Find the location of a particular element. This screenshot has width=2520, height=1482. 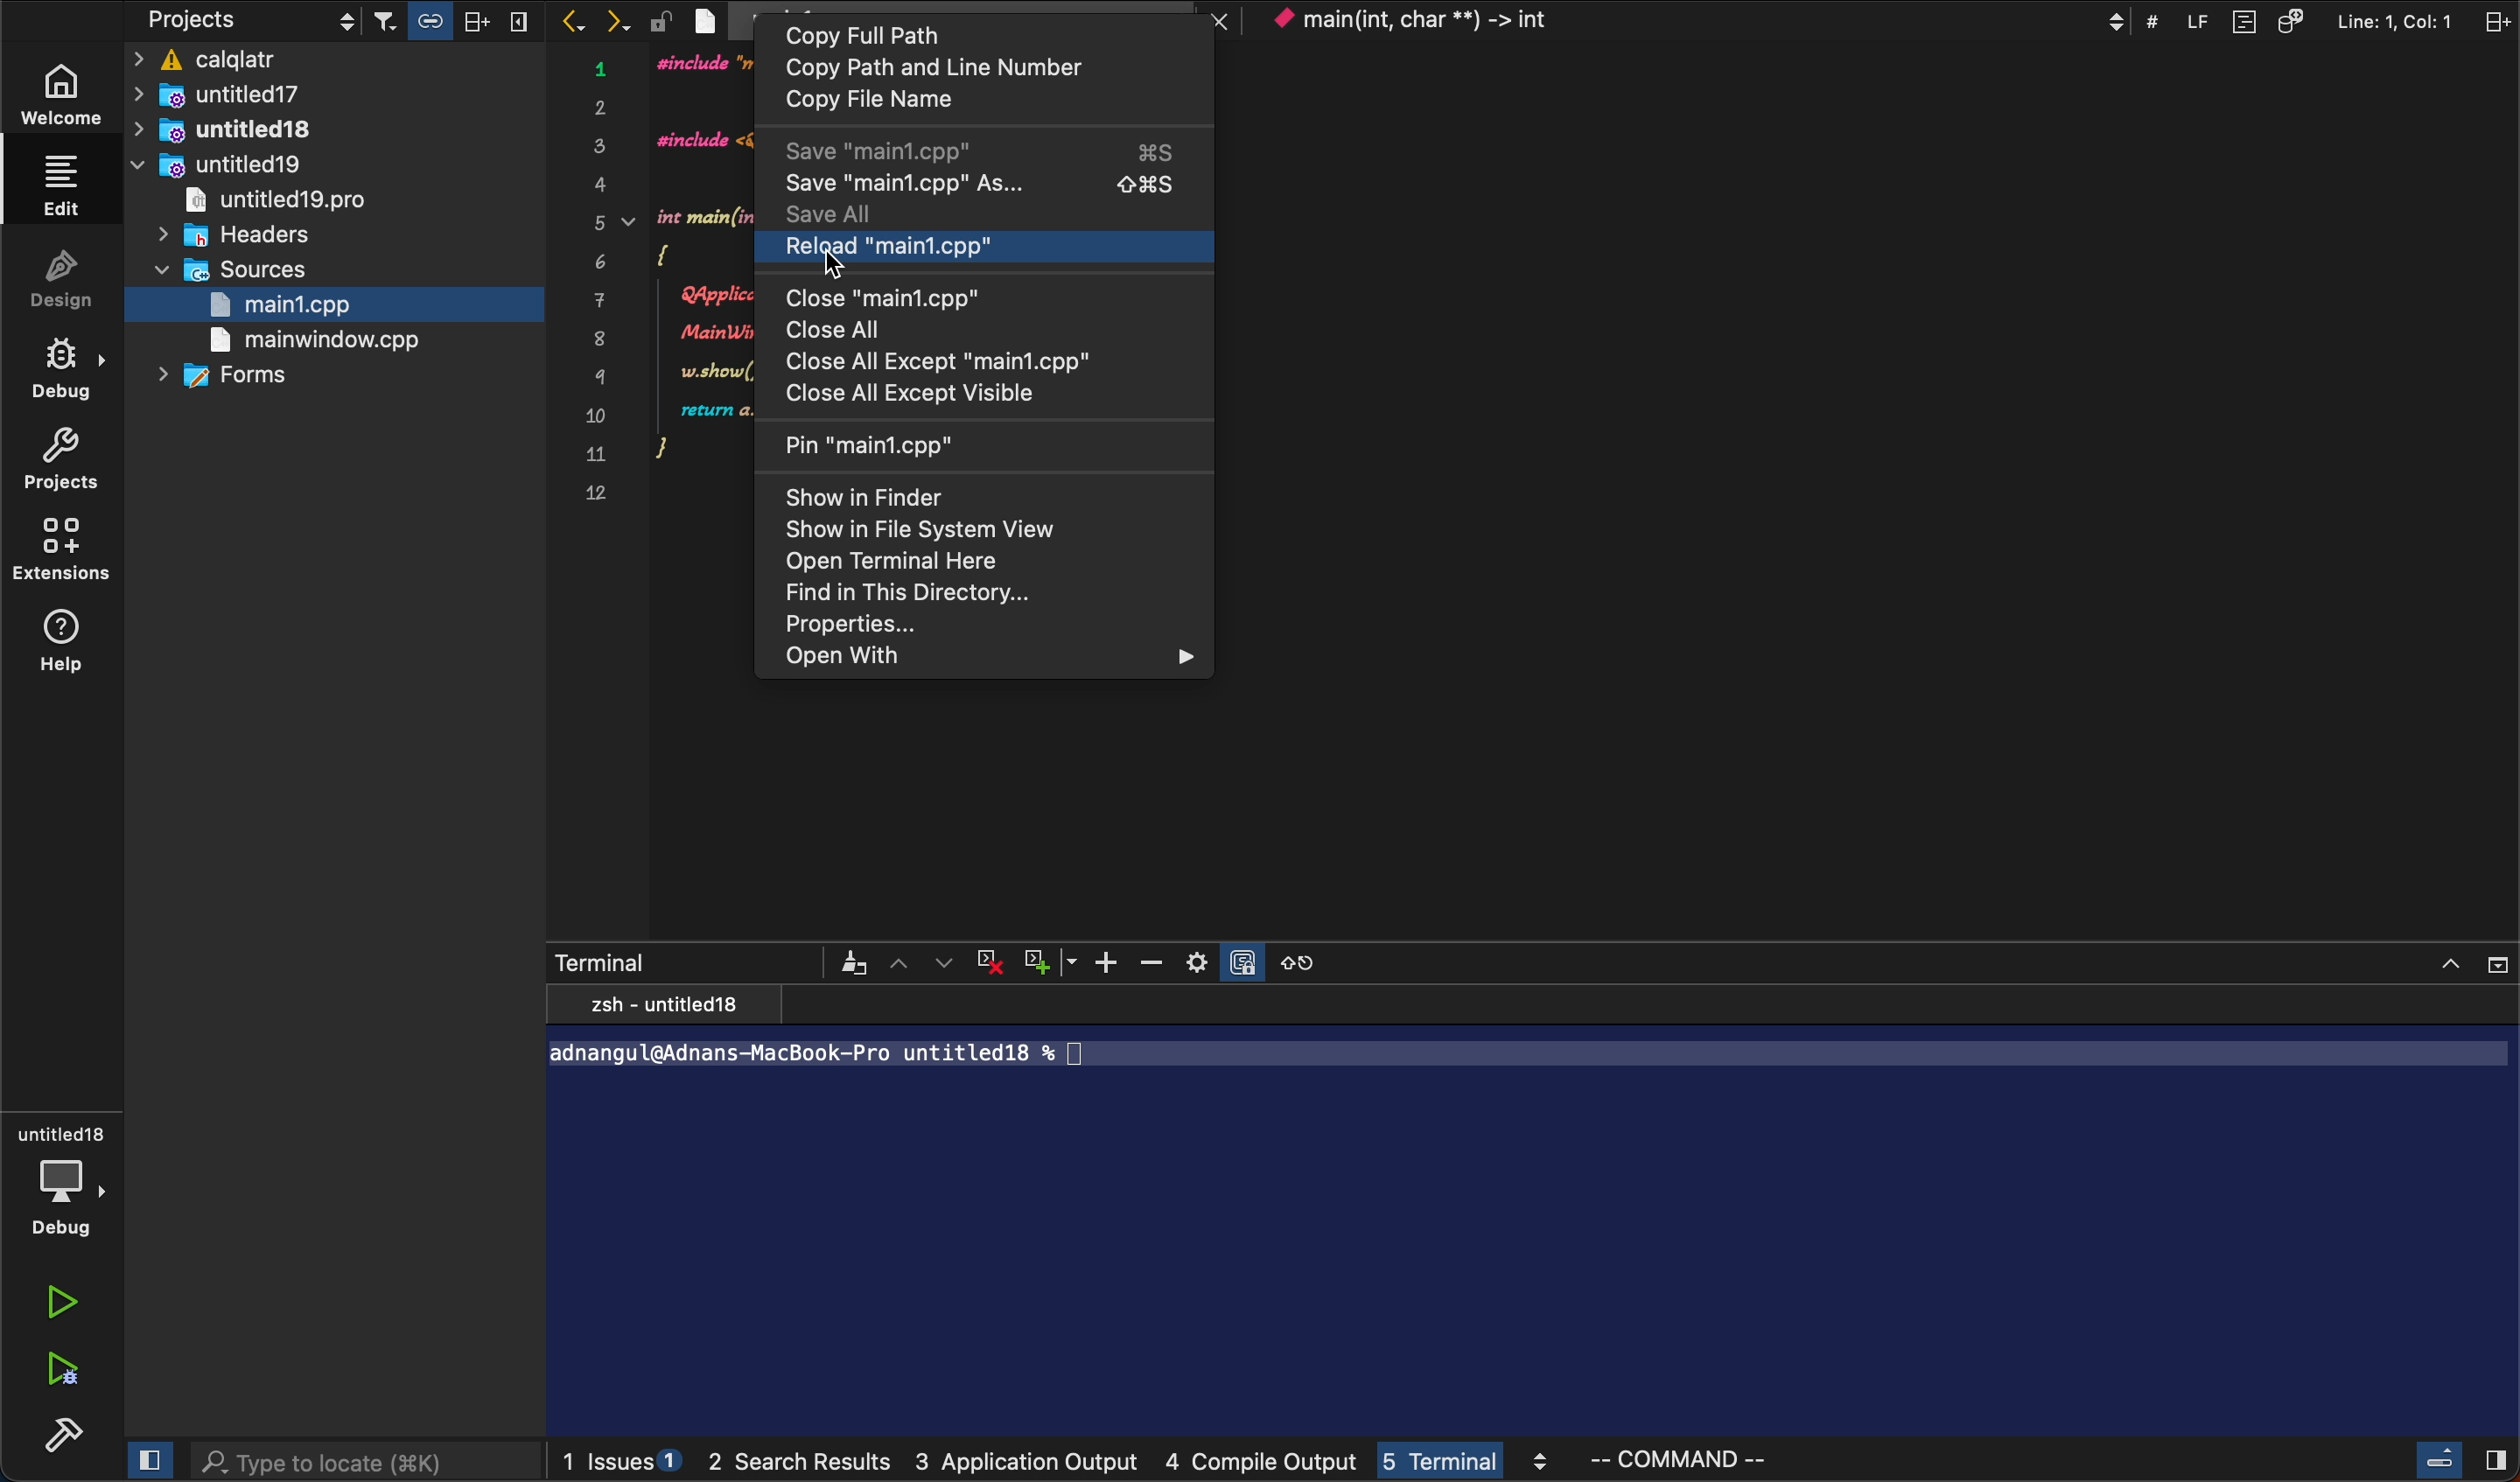

debug is located at coordinates (73, 373).